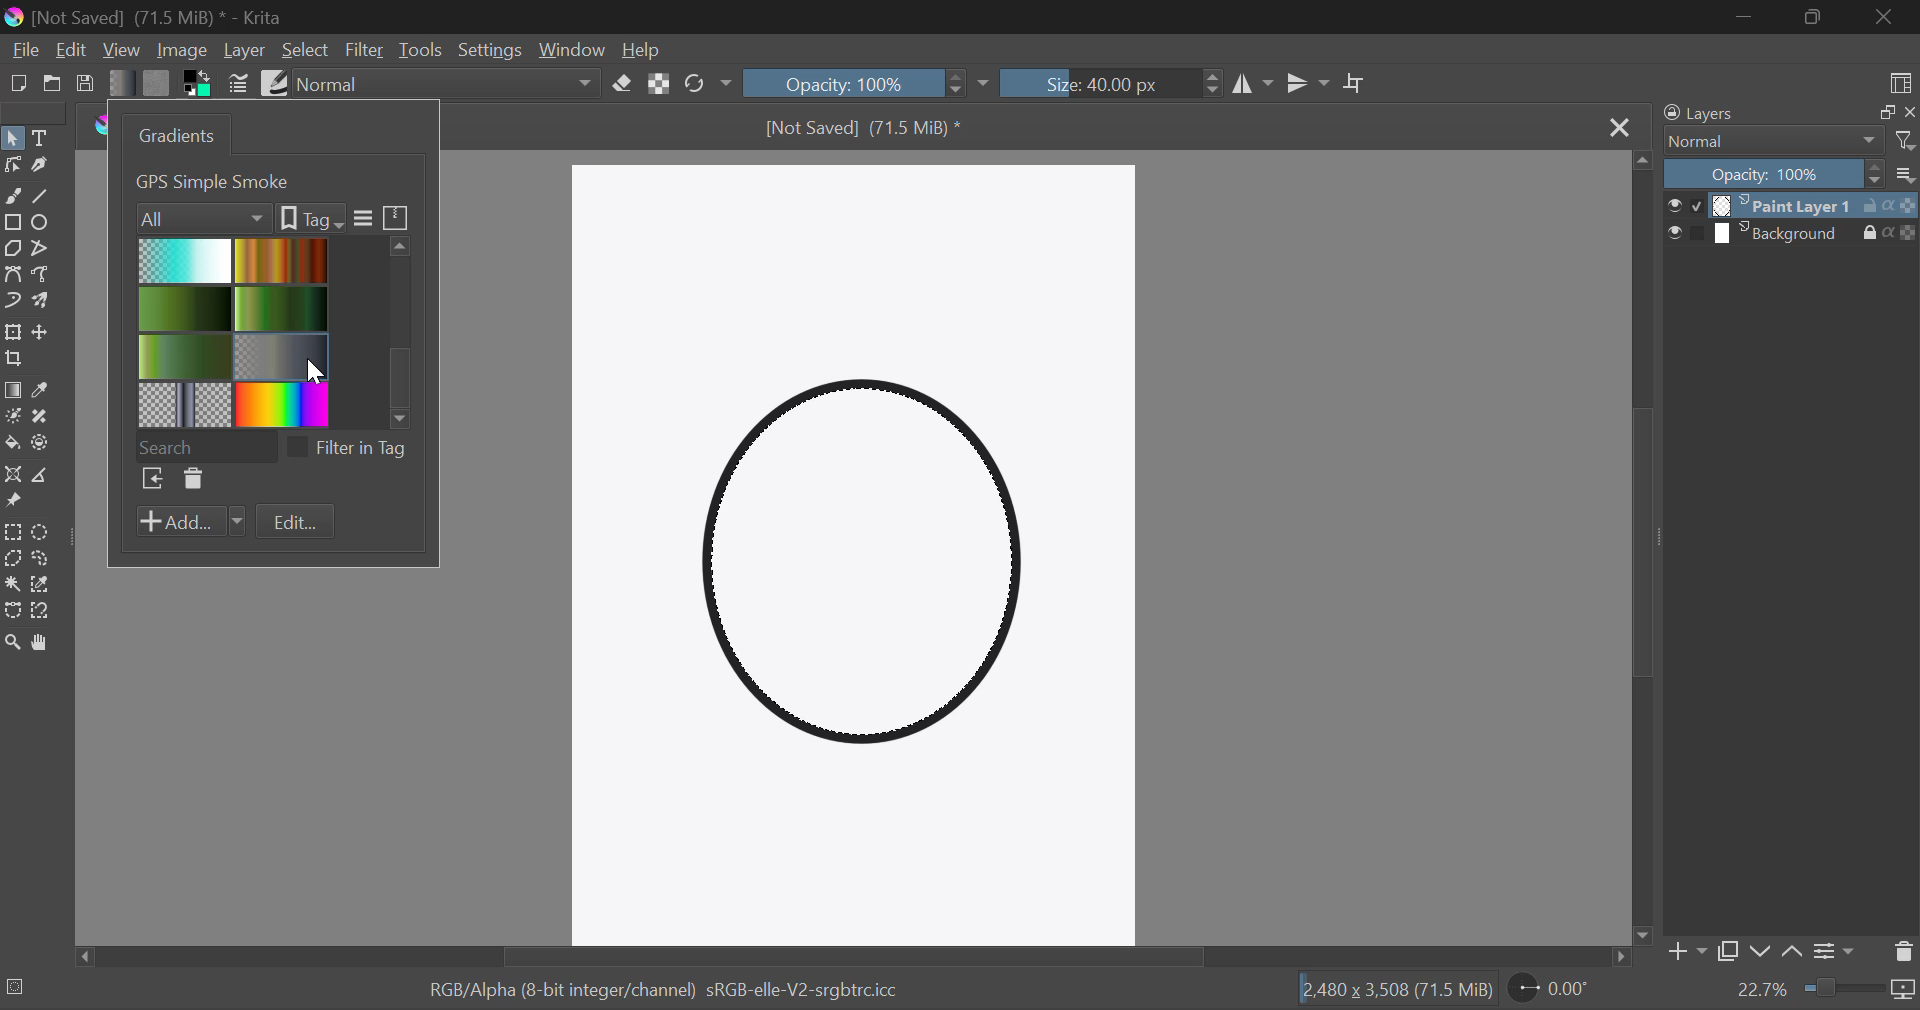 This screenshot has width=1920, height=1010. What do you see at coordinates (52, 84) in the screenshot?
I see `Open` at bounding box center [52, 84].